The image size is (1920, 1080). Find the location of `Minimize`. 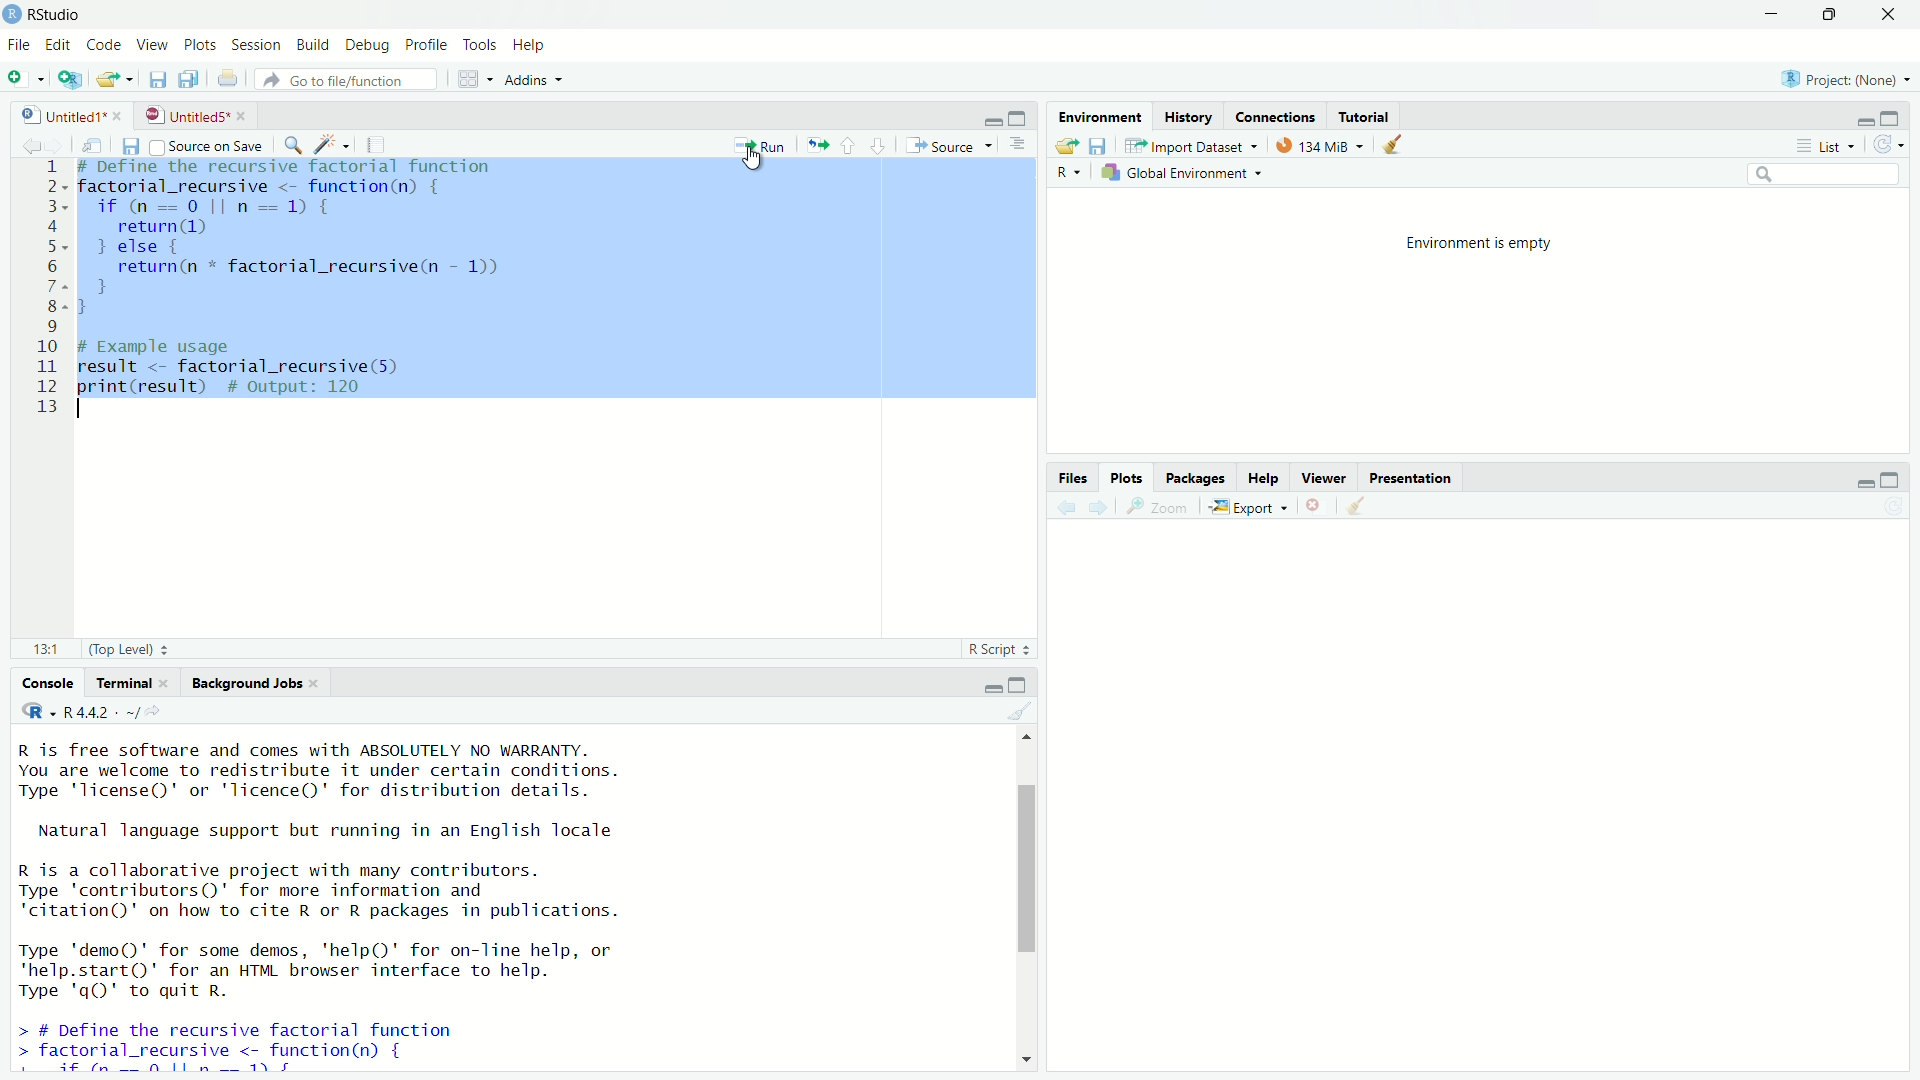

Minimize is located at coordinates (992, 689).